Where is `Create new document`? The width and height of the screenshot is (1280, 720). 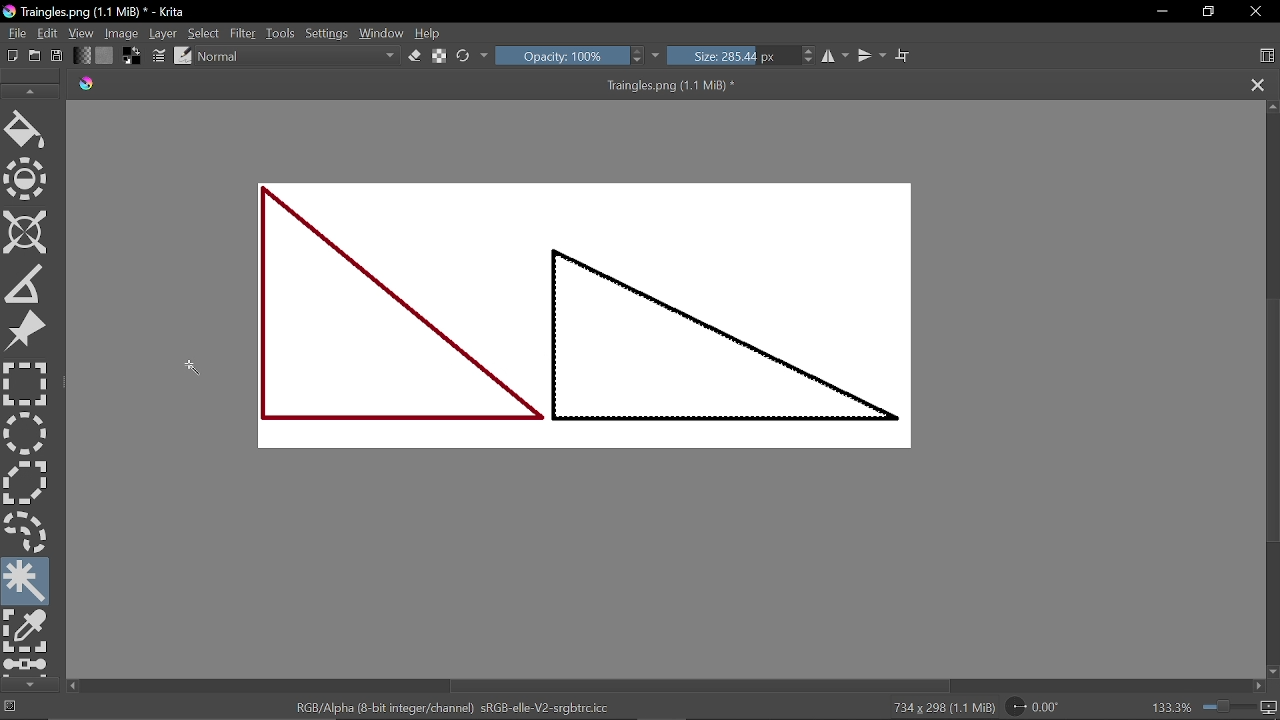
Create new document is located at coordinates (13, 56).